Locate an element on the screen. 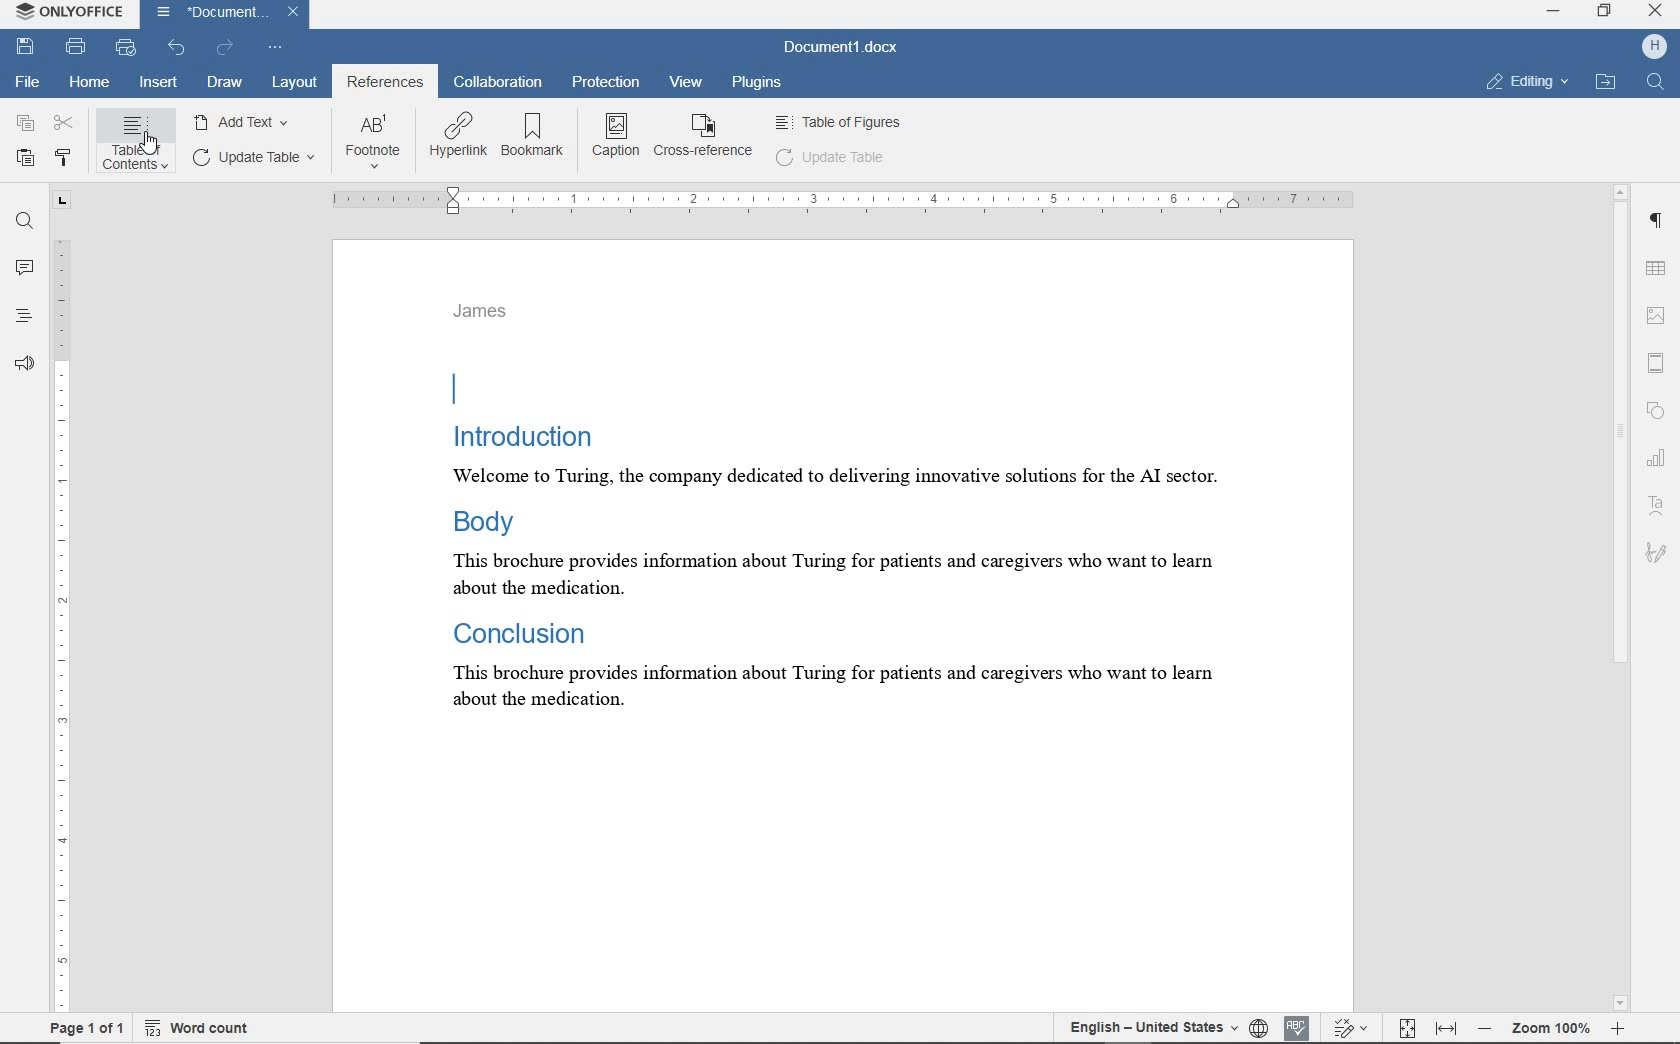 This screenshot has width=1680, height=1044. spell check is located at coordinates (1296, 1029).